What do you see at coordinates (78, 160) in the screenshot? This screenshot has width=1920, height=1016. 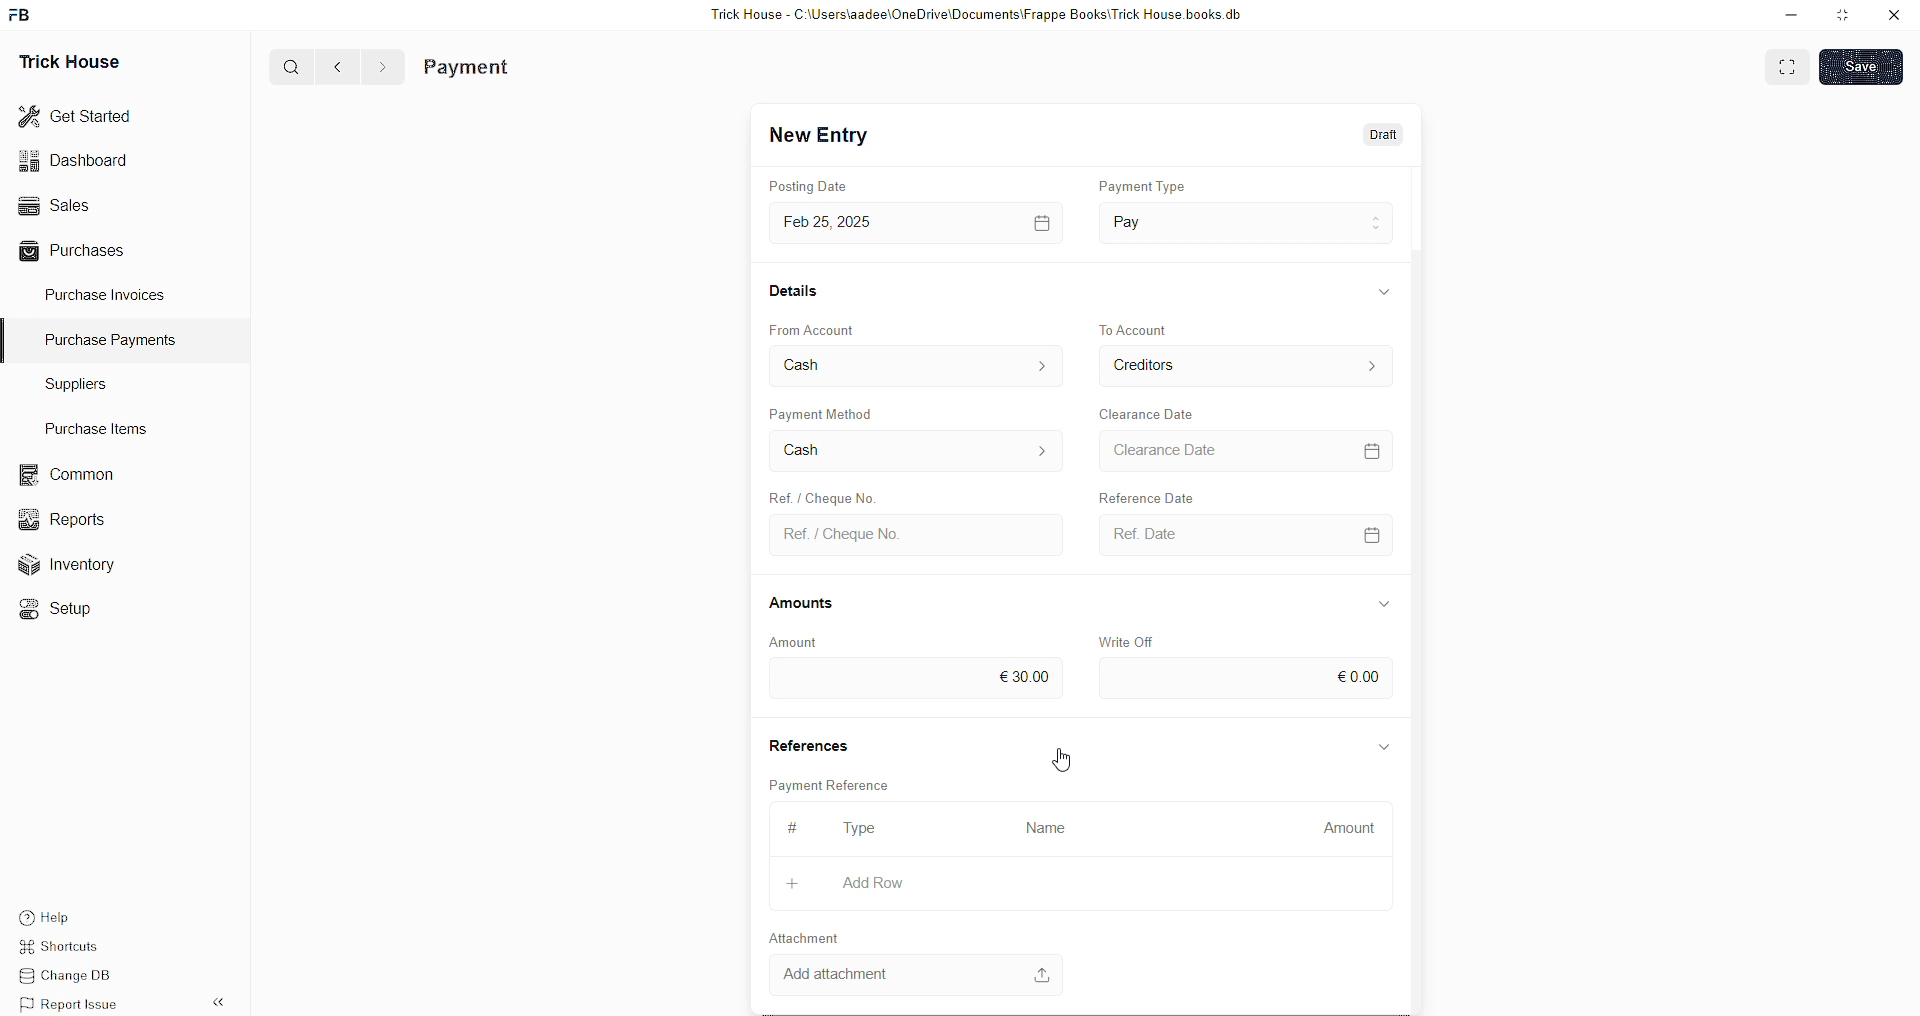 I see `Dashboard` at bounding box center [78, 160].